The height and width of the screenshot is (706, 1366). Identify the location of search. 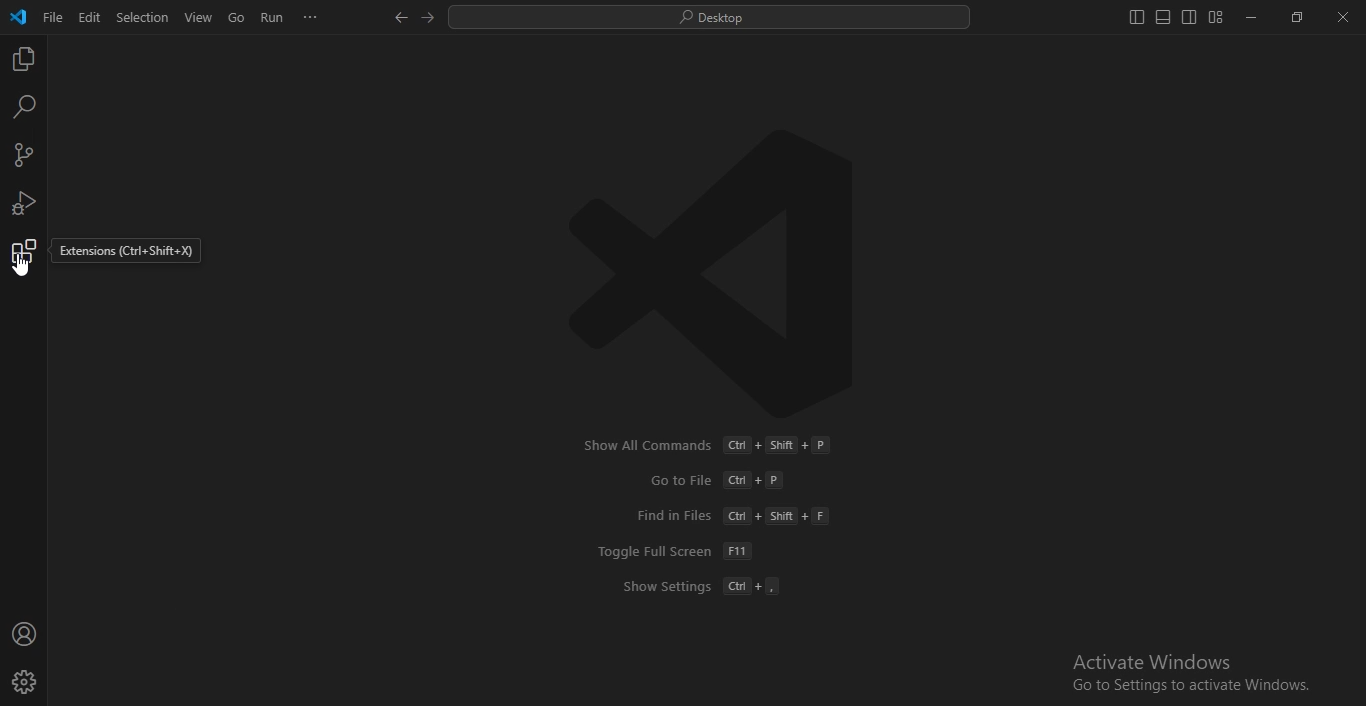
(708, 19).